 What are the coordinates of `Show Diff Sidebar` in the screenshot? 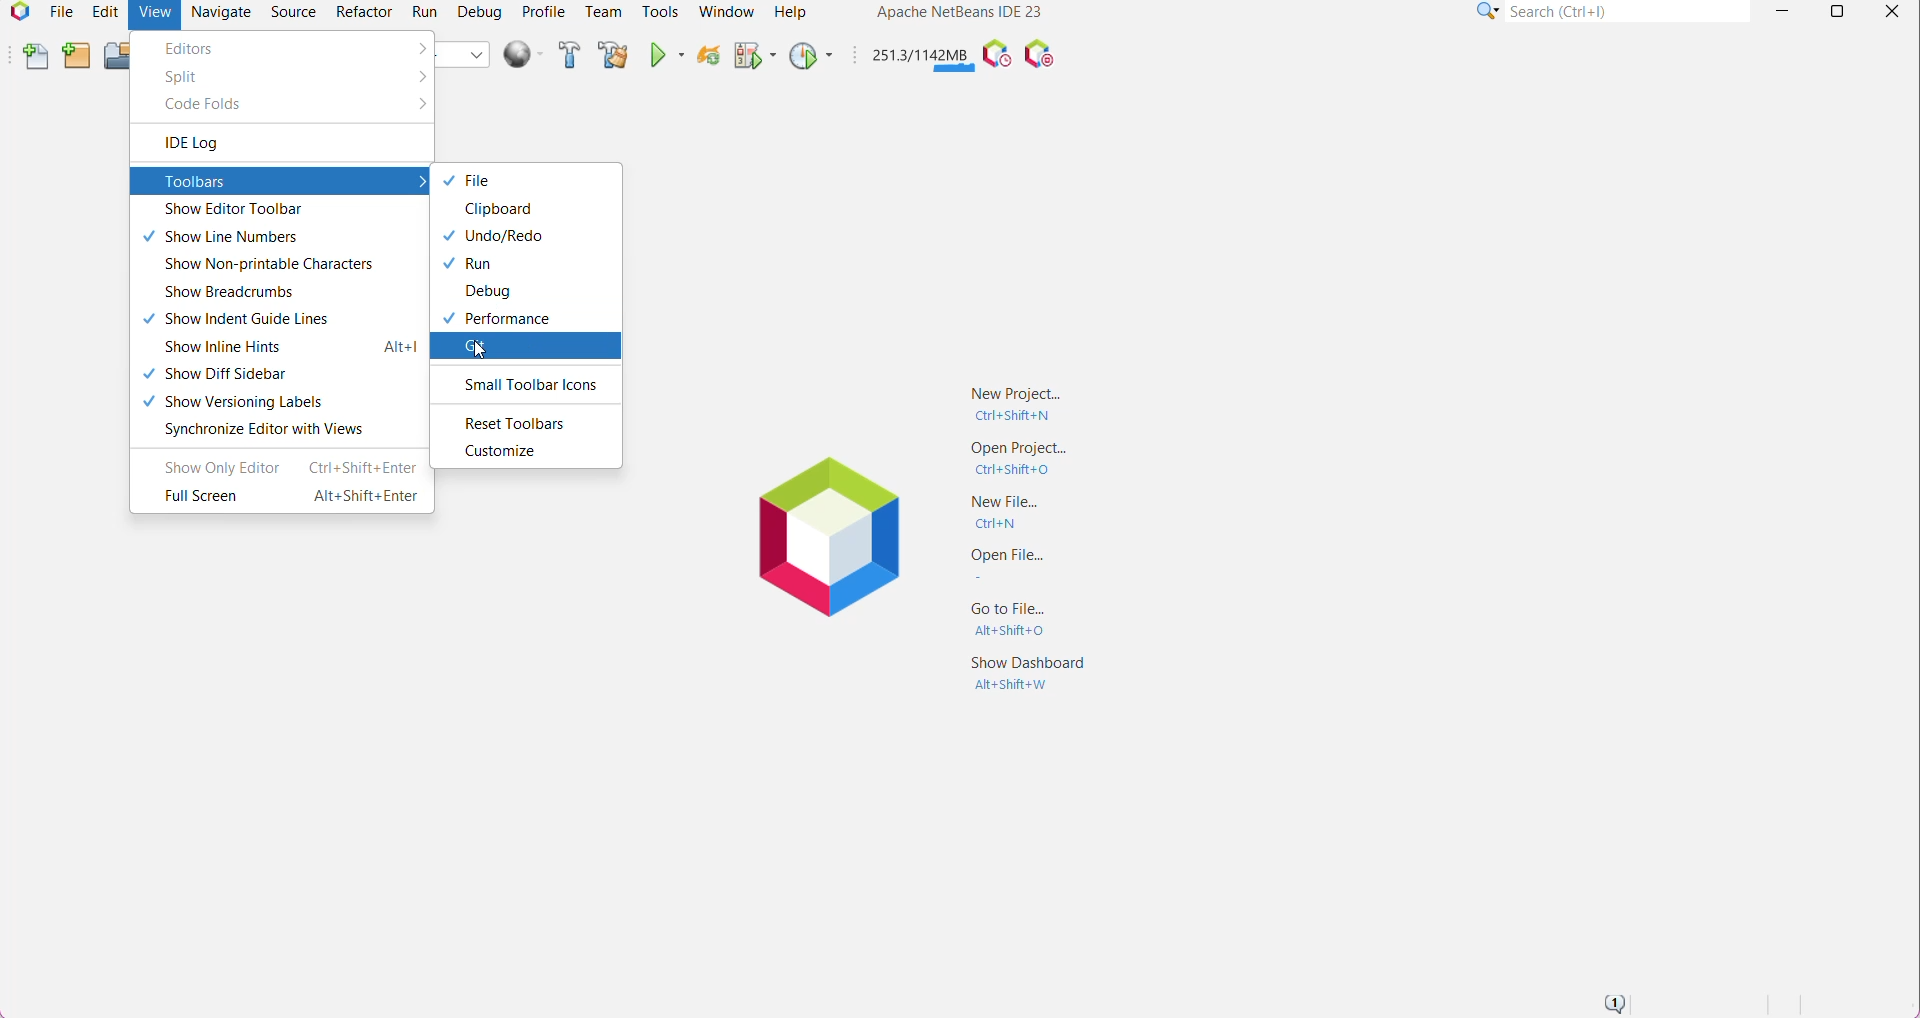 It's located at (217, 373).